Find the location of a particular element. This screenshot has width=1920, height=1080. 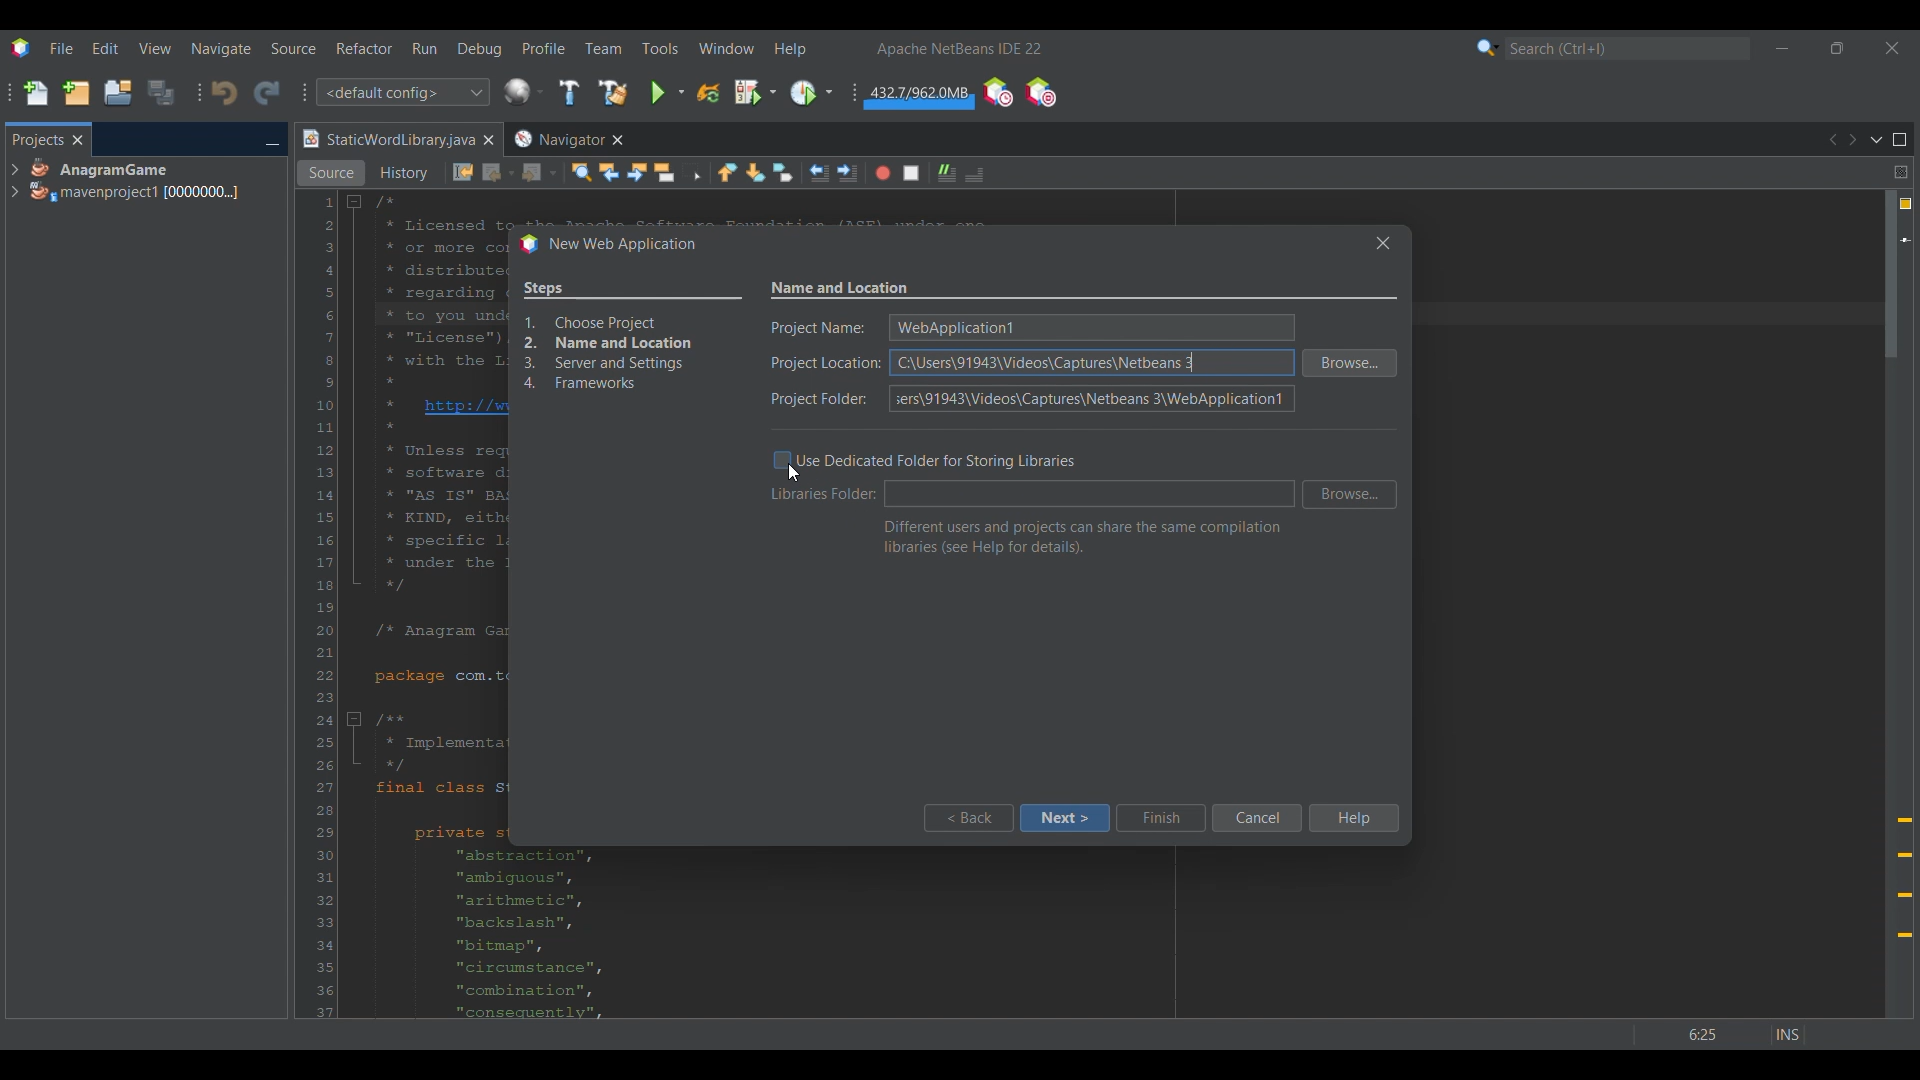

Overview of process changed is located at coordinates (632, 338).